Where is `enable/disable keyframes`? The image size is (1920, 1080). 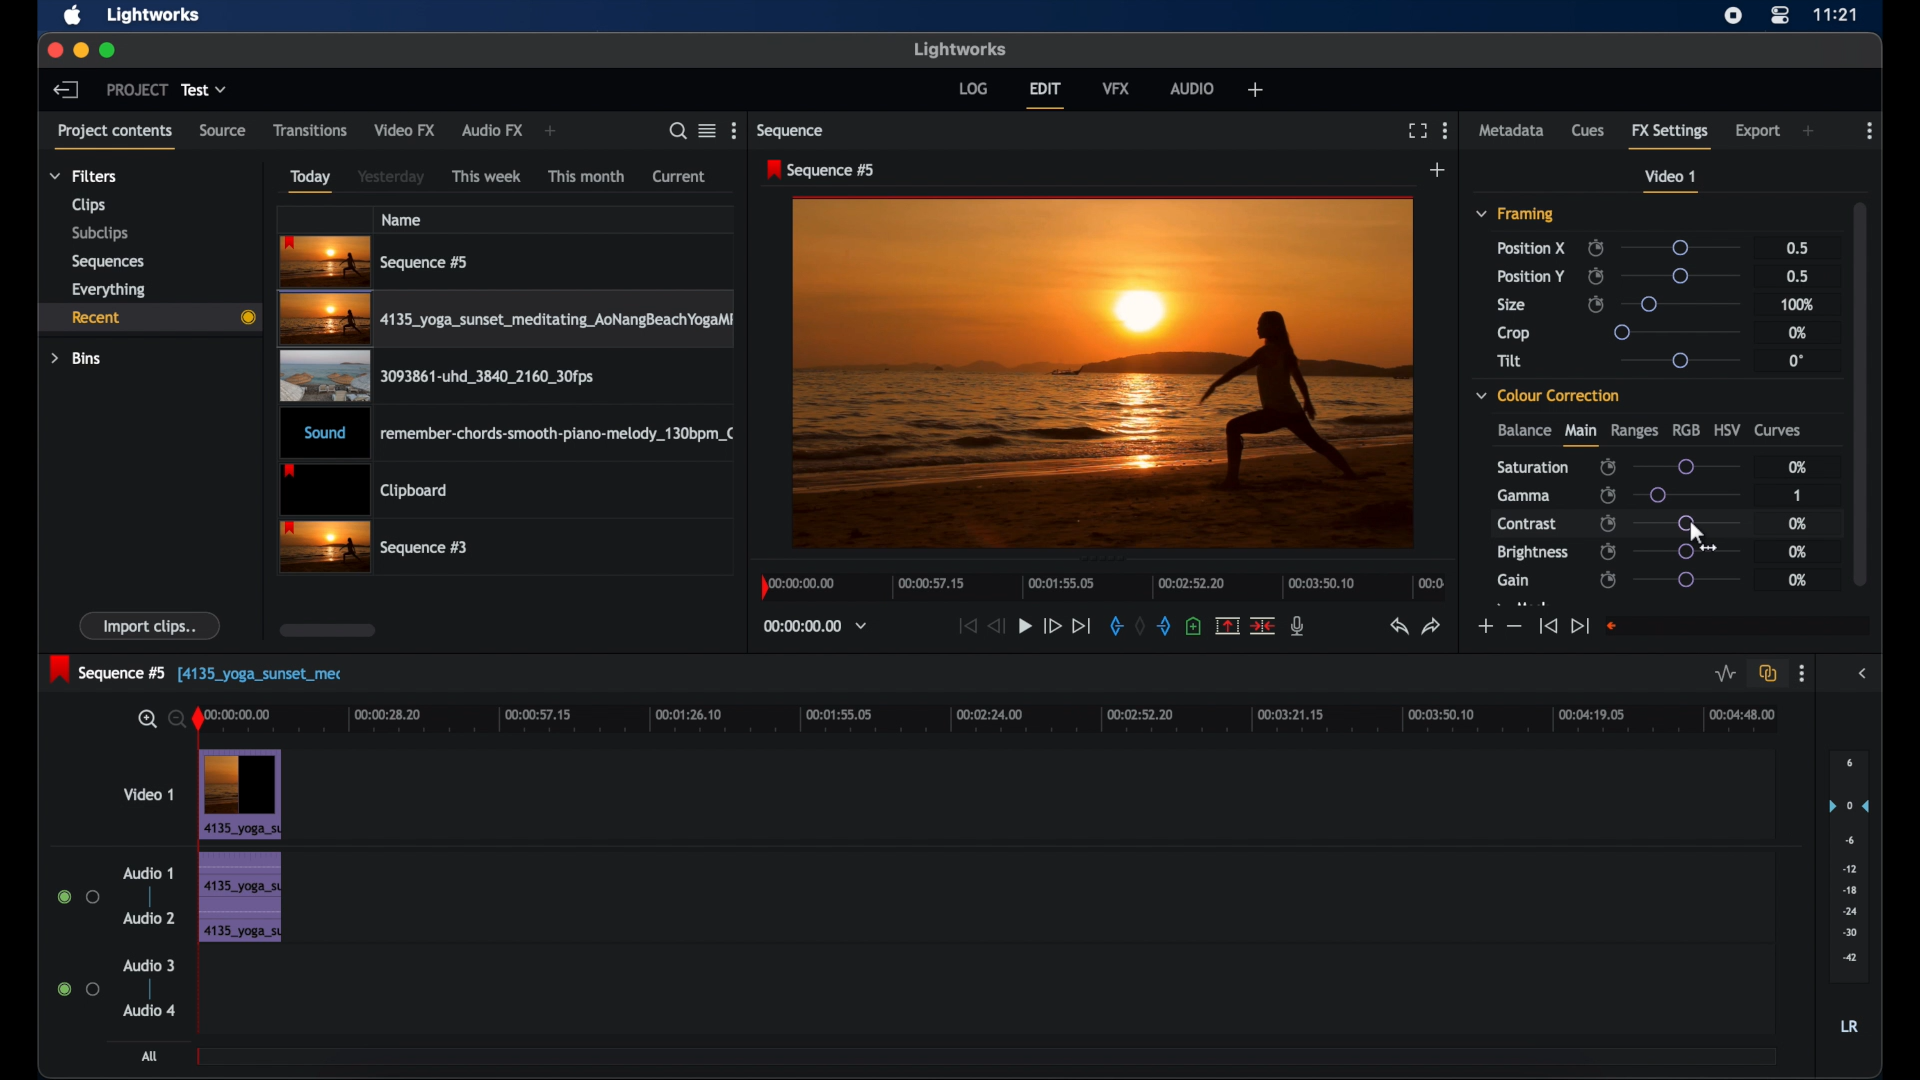 enable/disable keyframes is located at coordinates (1608, 581).